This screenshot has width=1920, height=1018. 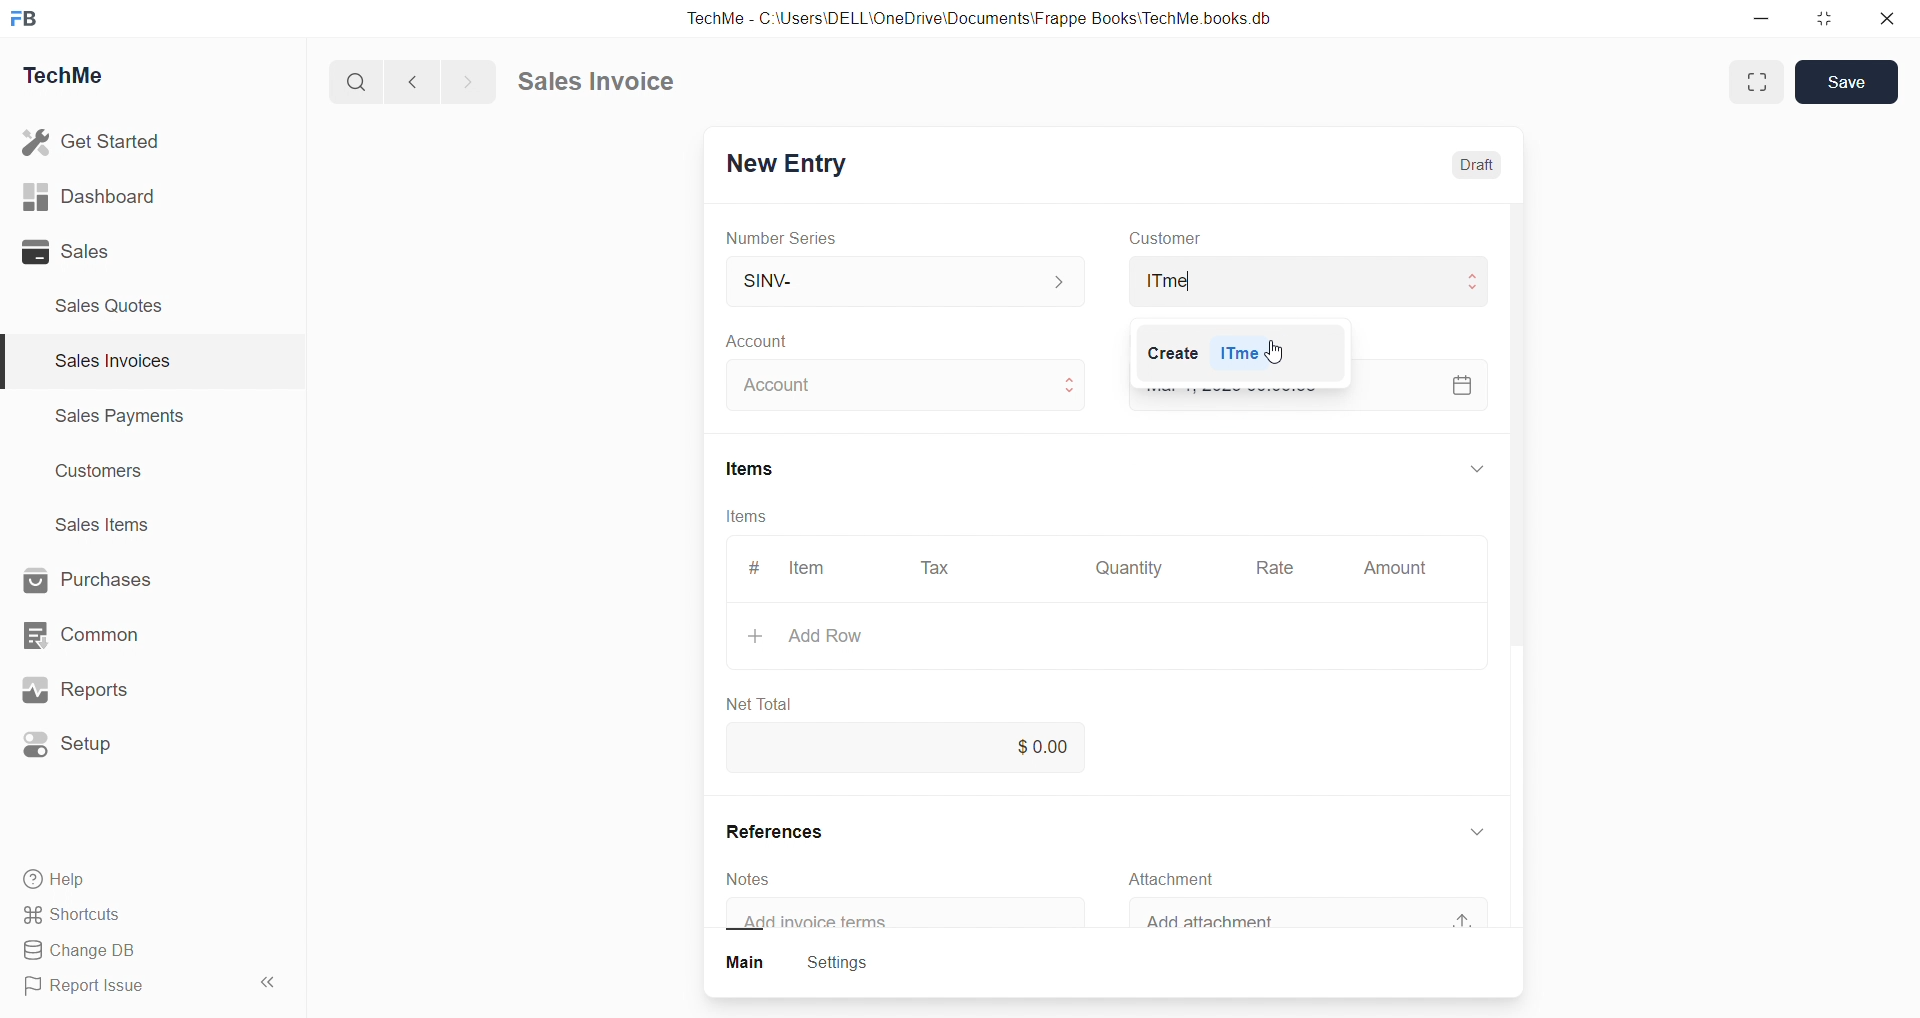 I want to click on Quantity, so click(x=1135, y=566).